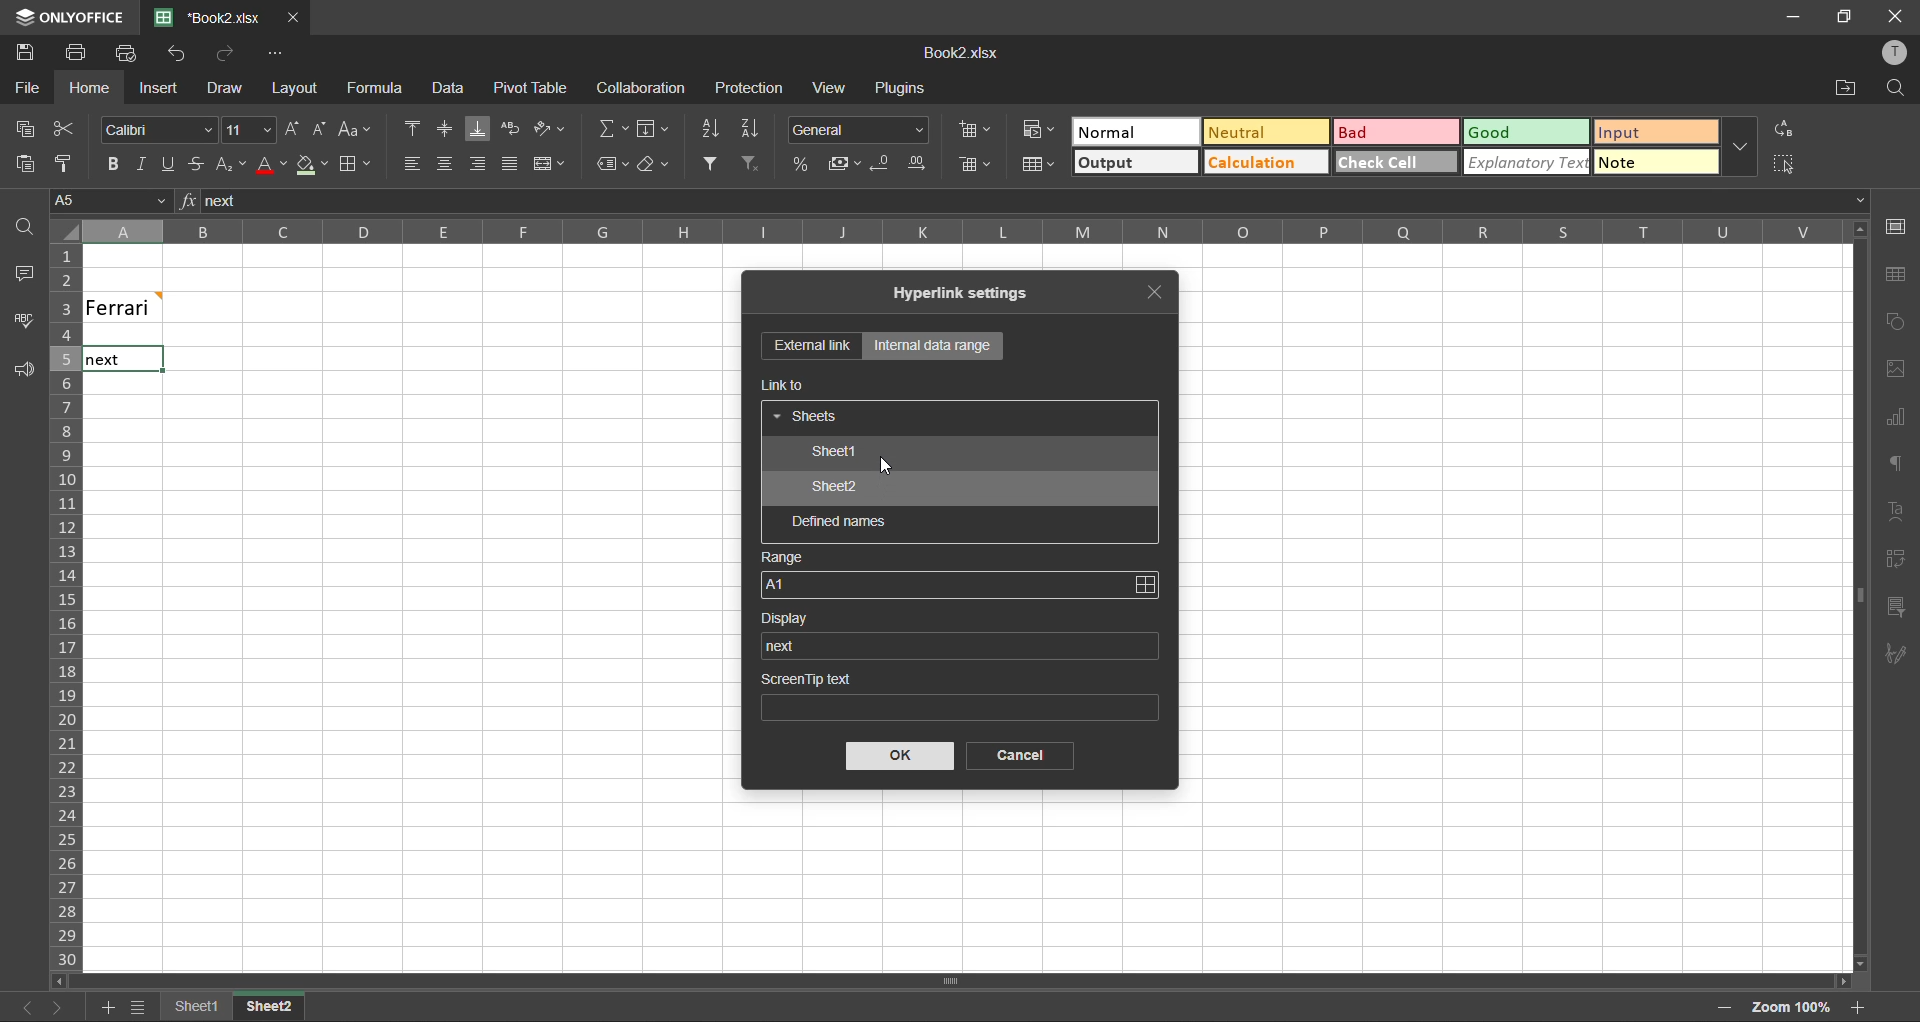  I want to click on Vertical Scrollbar, so click(954, 983).